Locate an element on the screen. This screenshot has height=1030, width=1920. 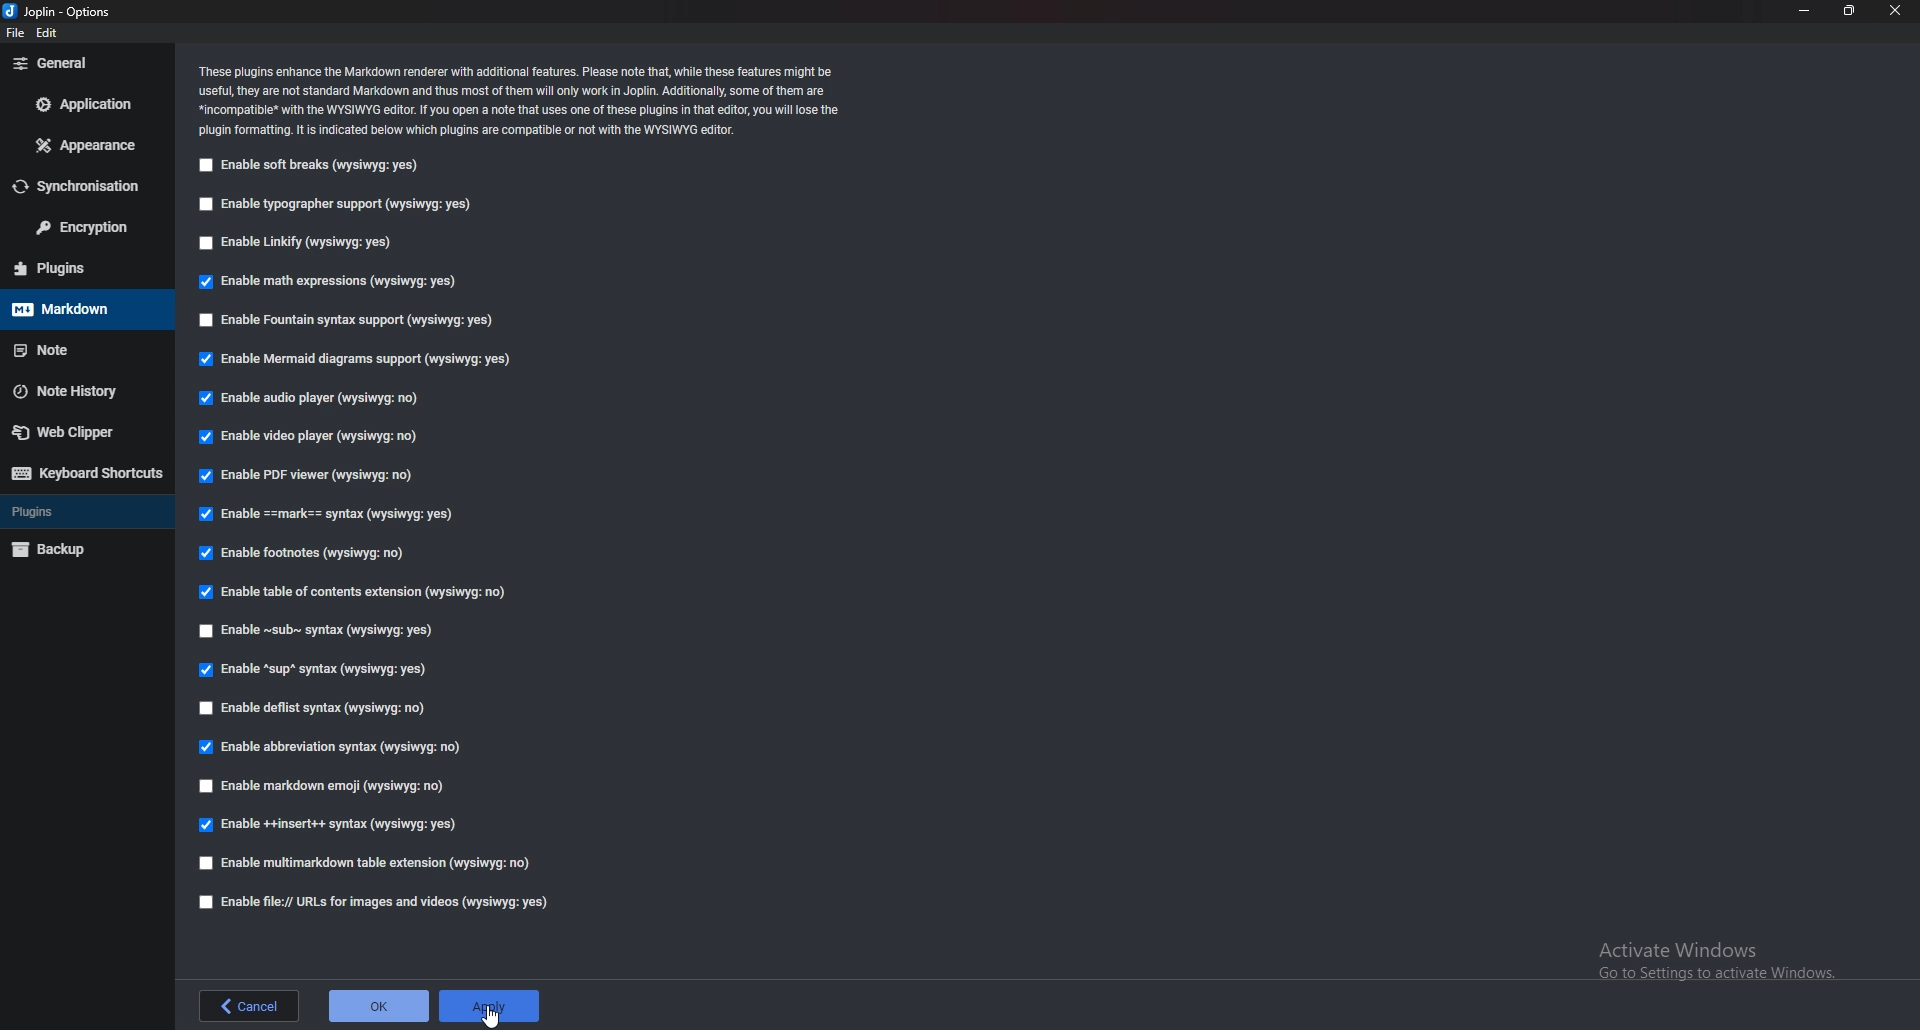
Enable abbreviation syntax is located at coordinates (335, 748).